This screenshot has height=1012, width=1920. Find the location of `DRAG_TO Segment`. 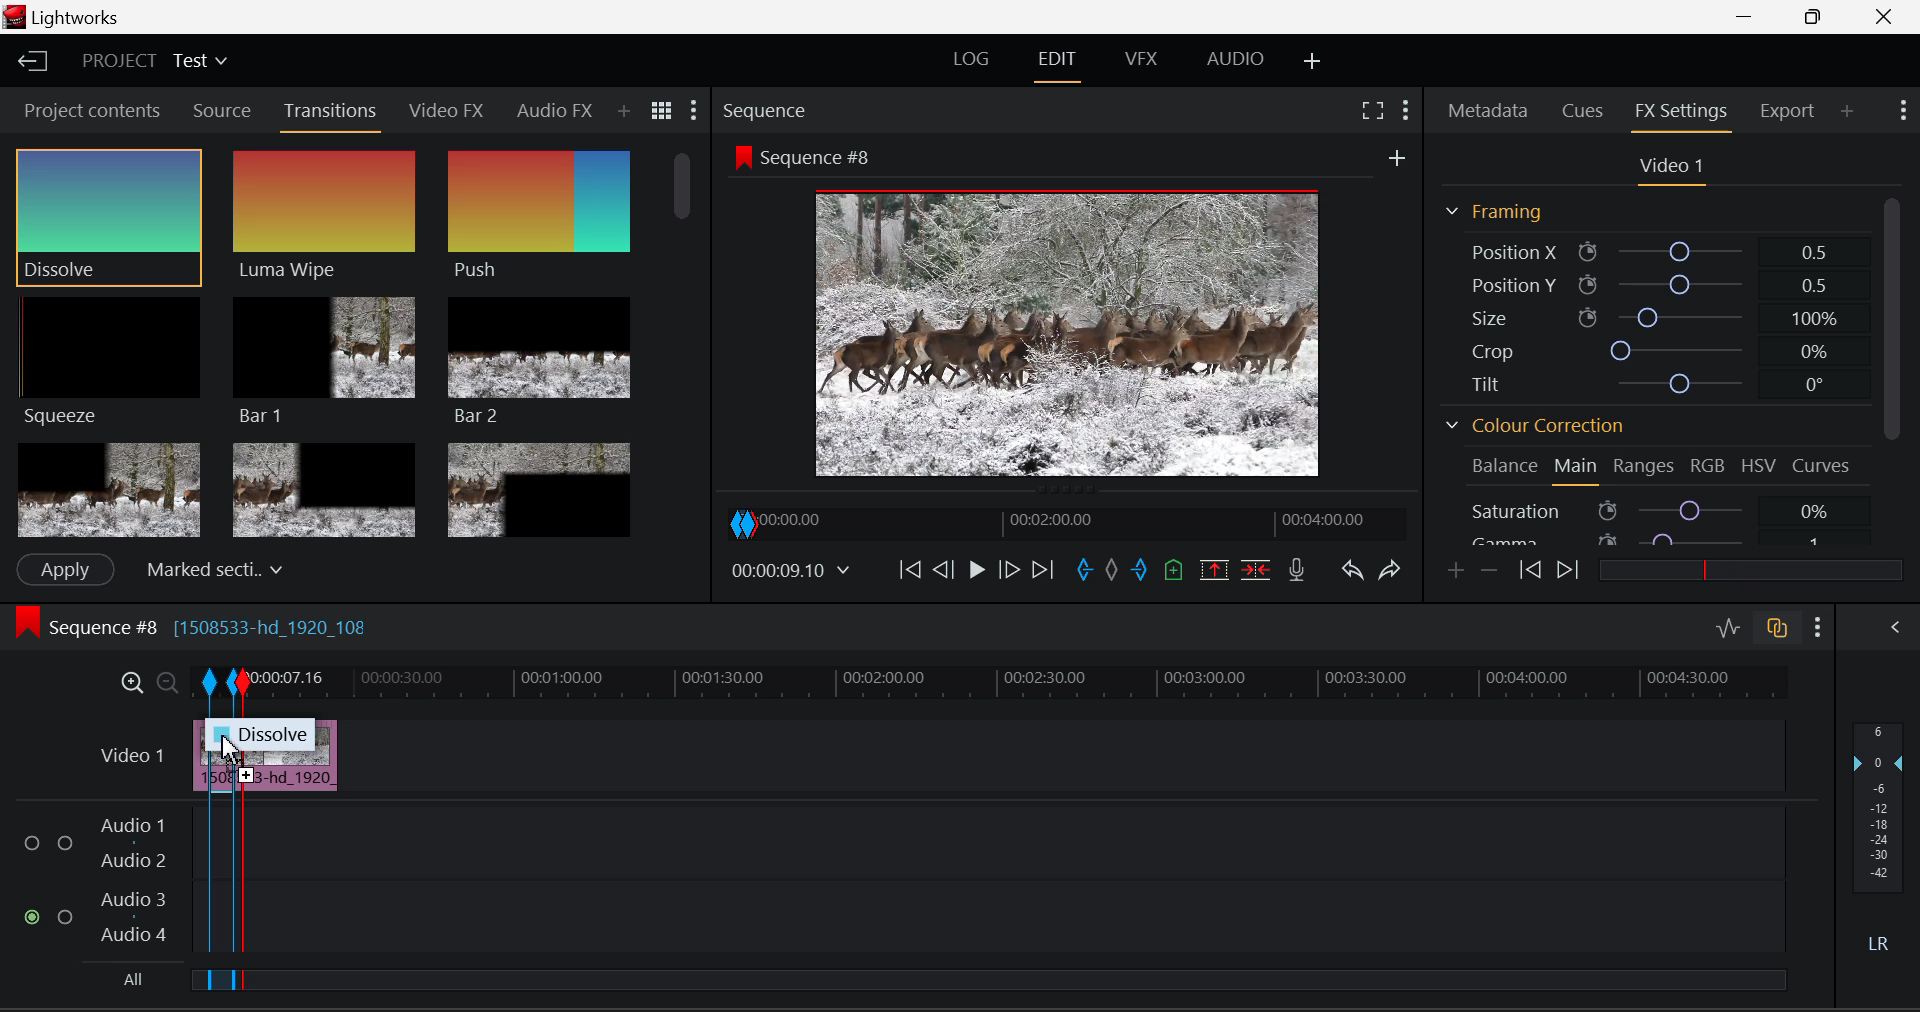

DRAG_TO Segment is located at coordinates (222, 758).